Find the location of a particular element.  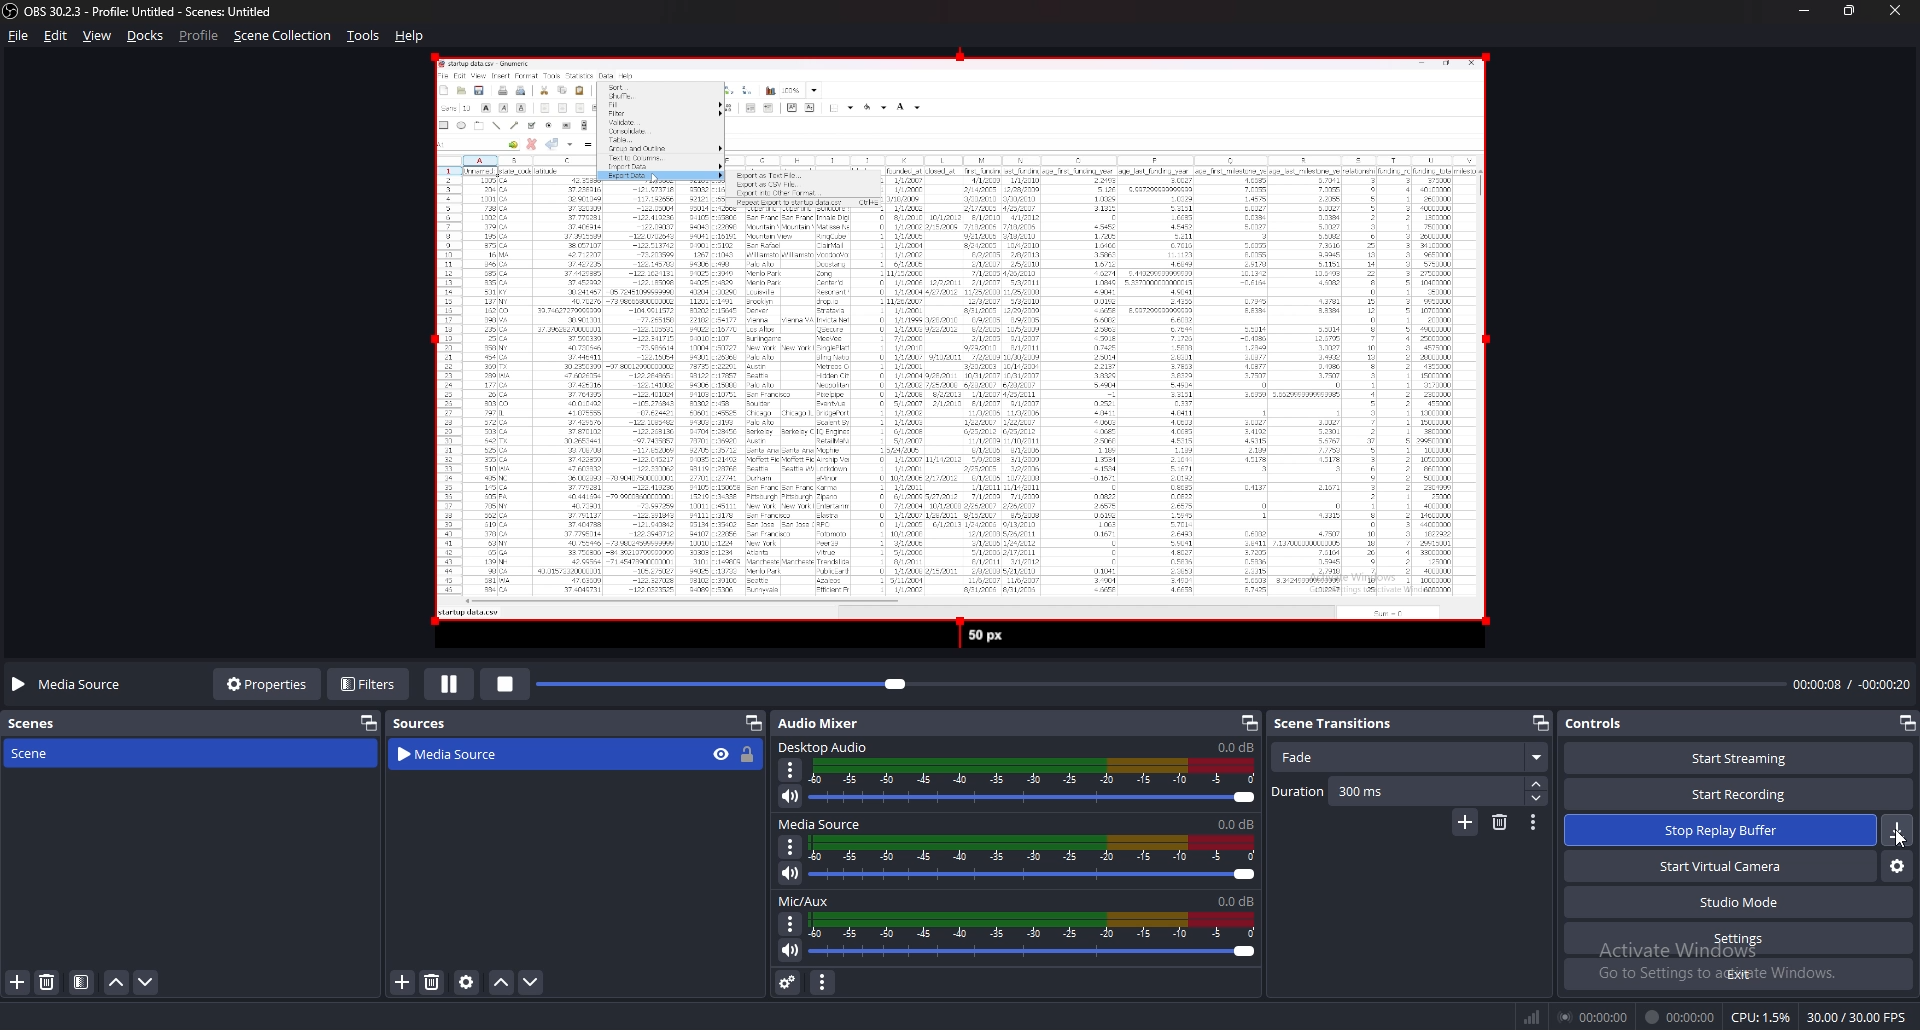

options is located at coordinates (792, 770).